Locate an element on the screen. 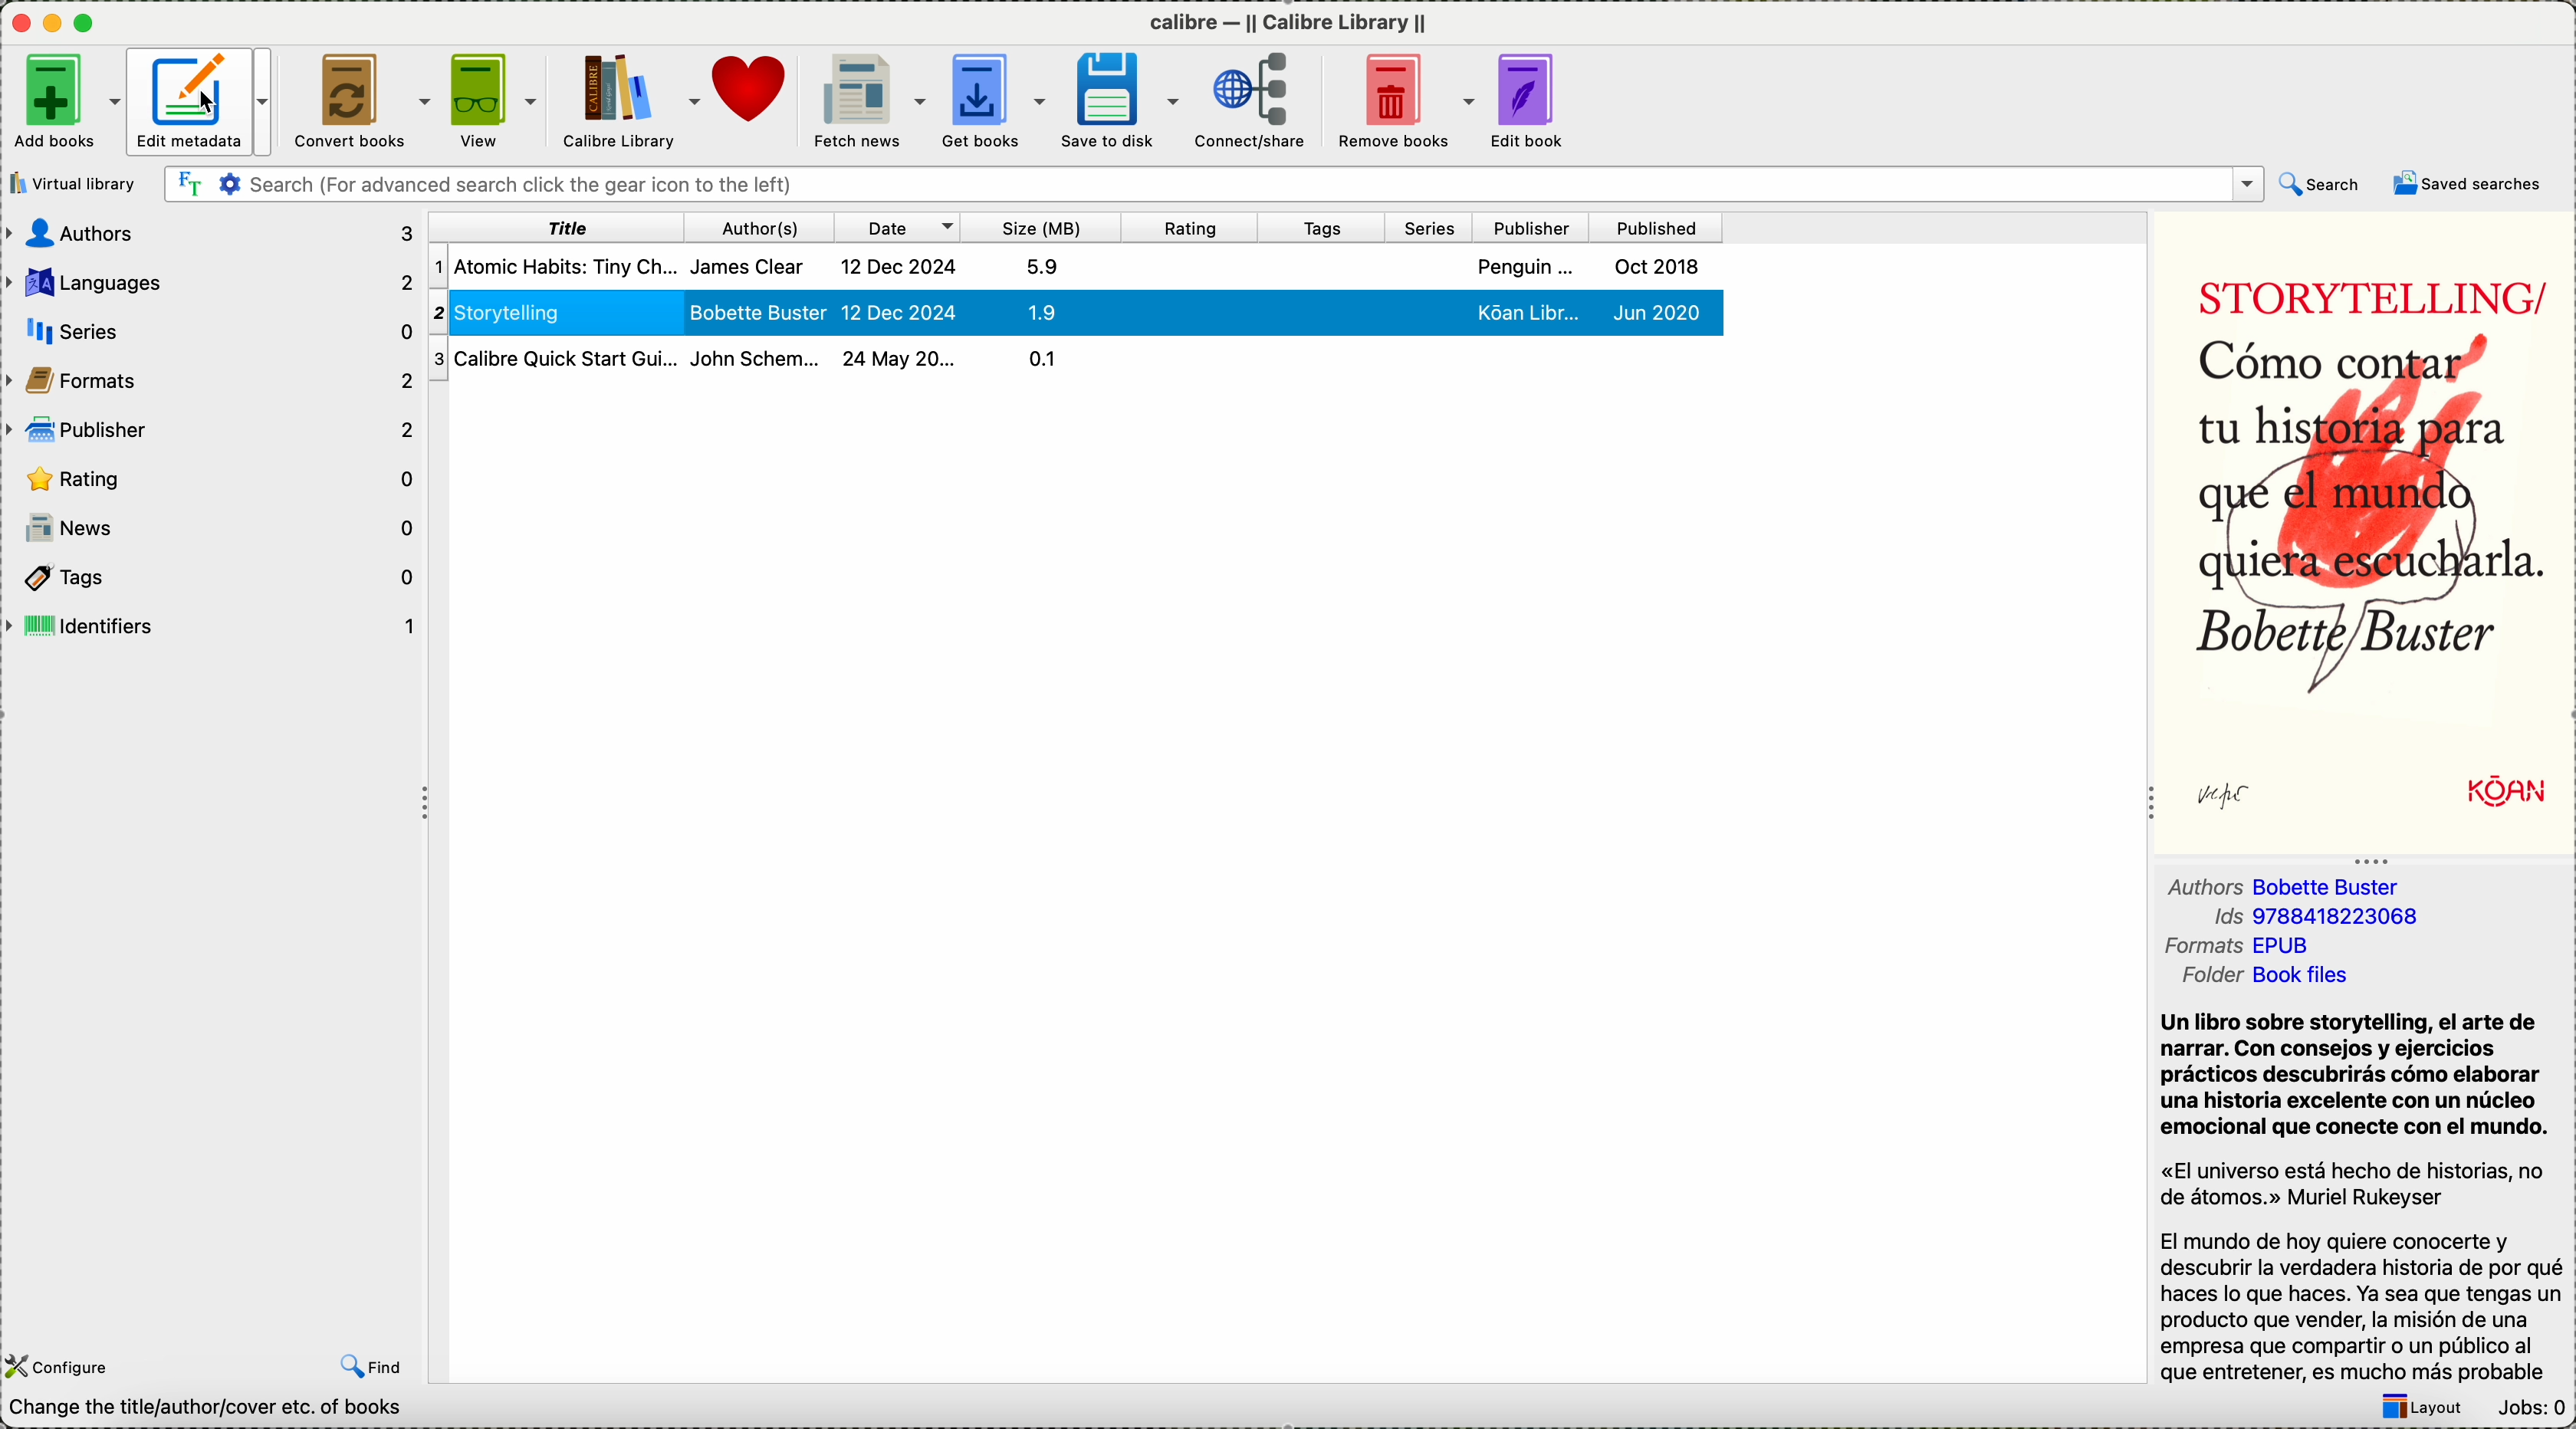 This screenshot has width=2576, height=1429. languages is located at coordinates (214, 279).